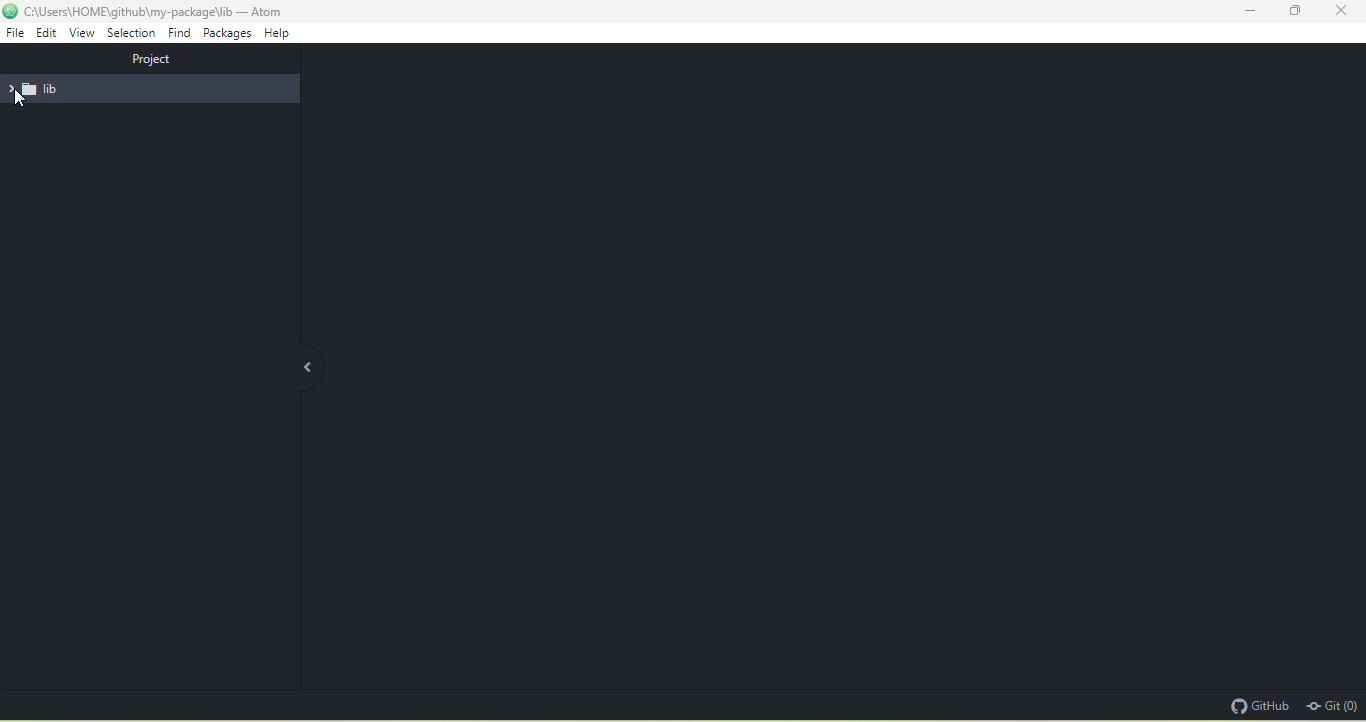  I want to click on help, so click(277, 34).